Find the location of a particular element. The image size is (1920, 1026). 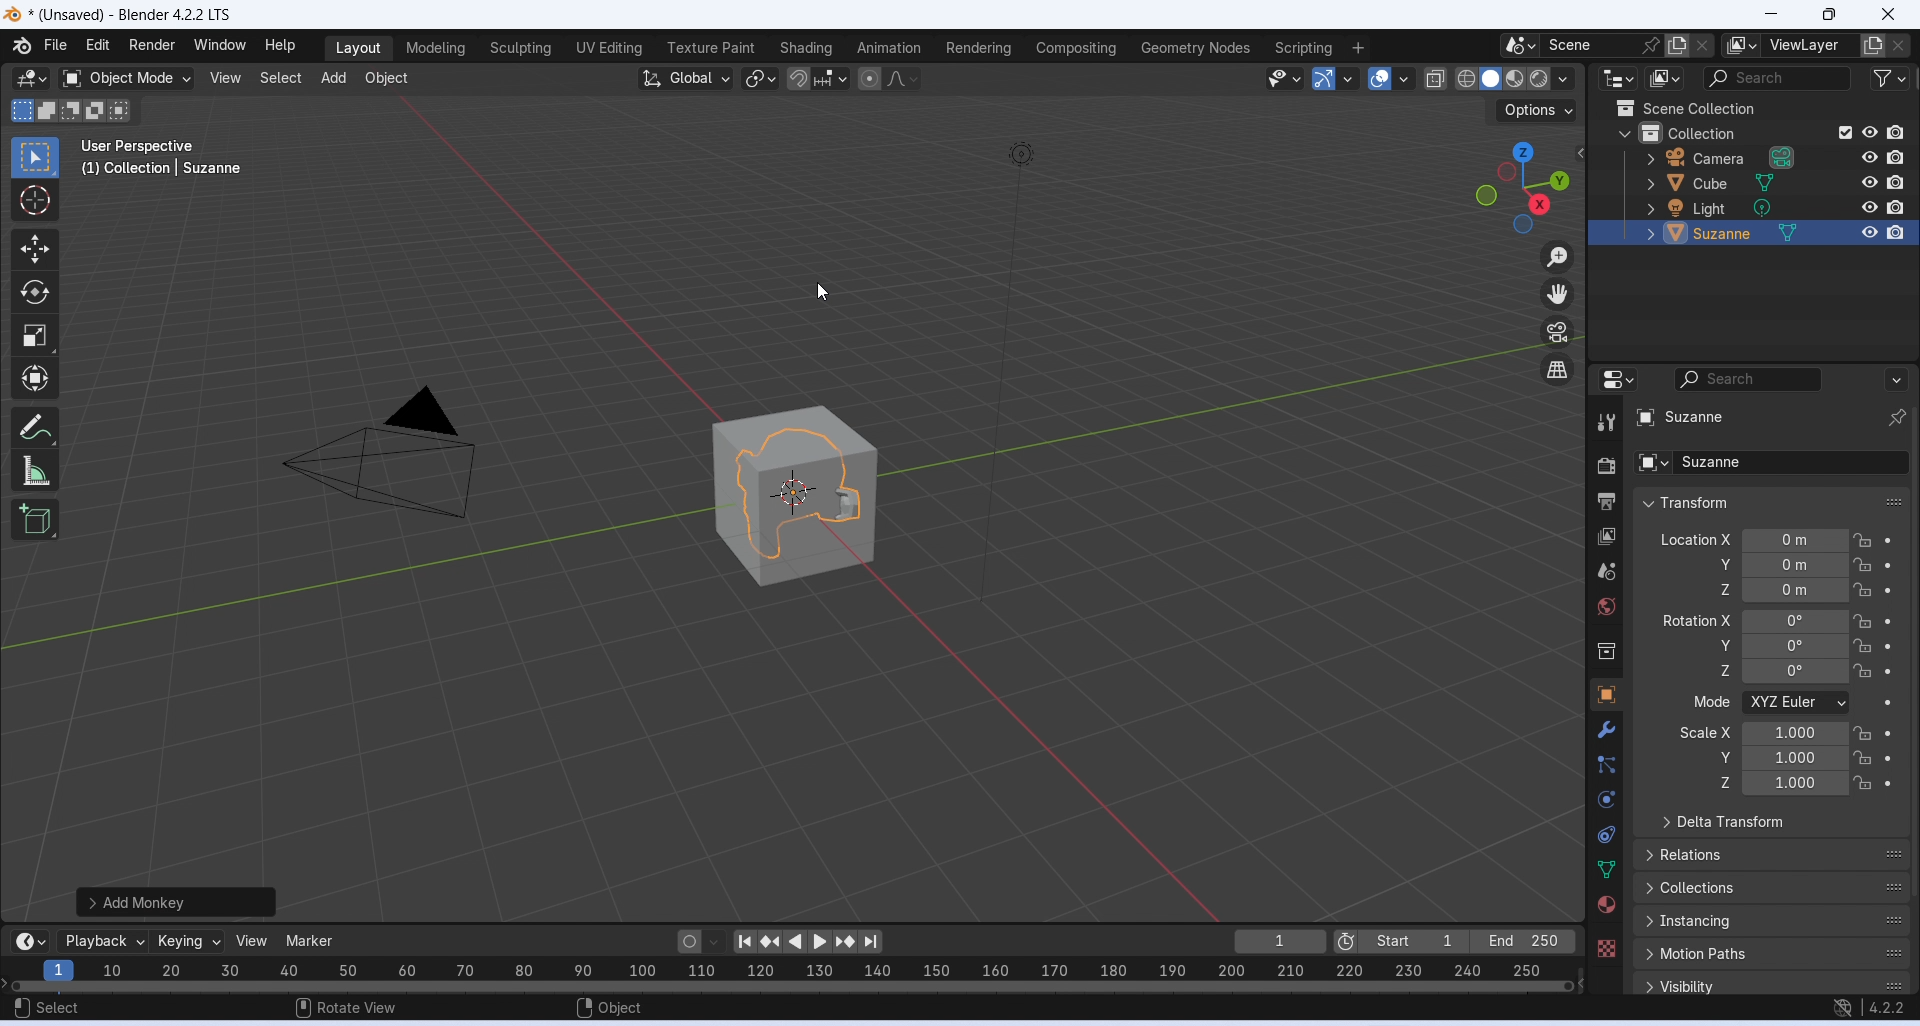

view layer is located at coordinates (1809, 45).